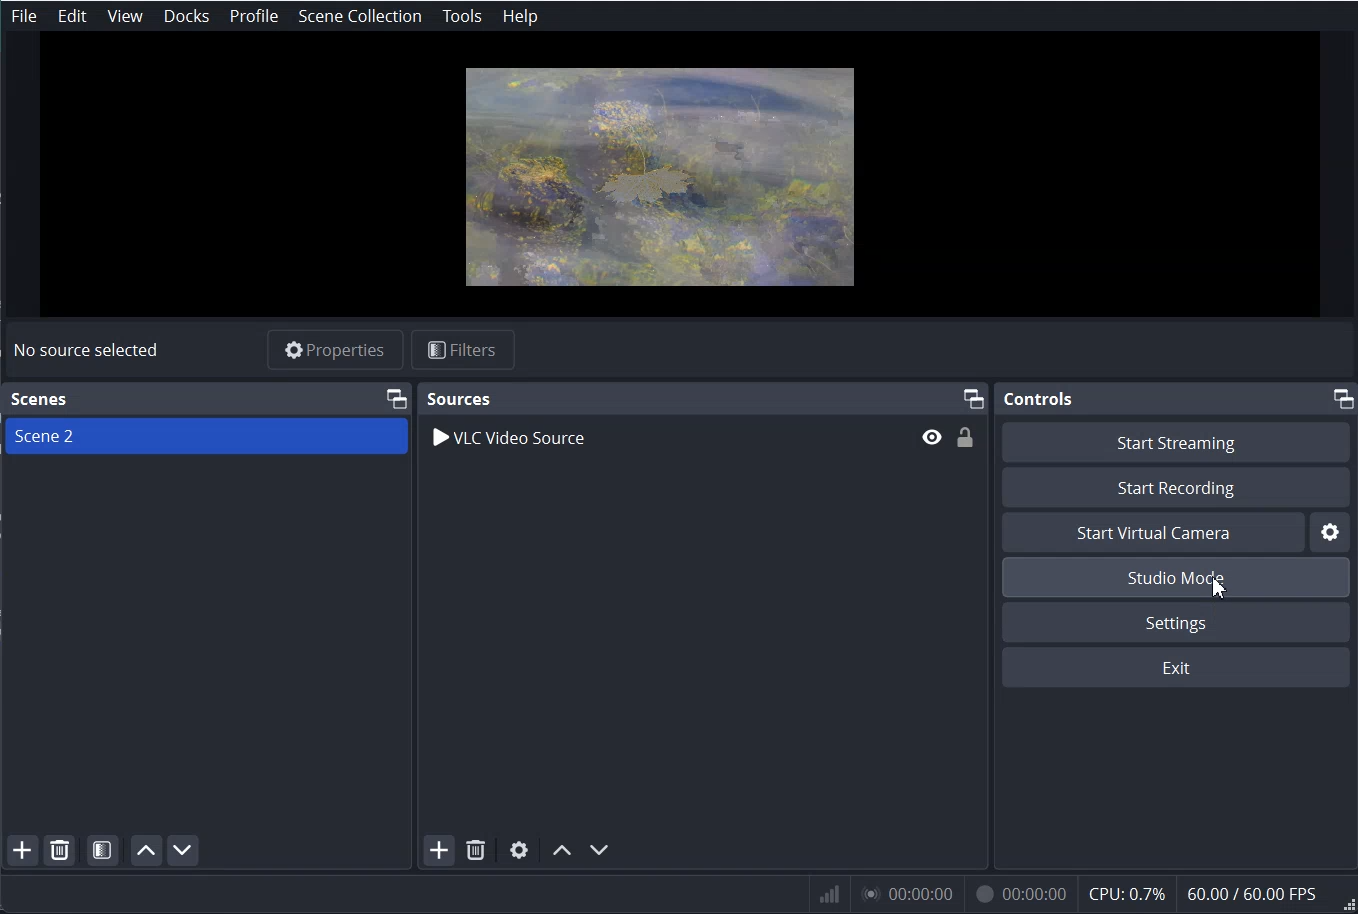  I want to click on Settings, so click(1333, 531).